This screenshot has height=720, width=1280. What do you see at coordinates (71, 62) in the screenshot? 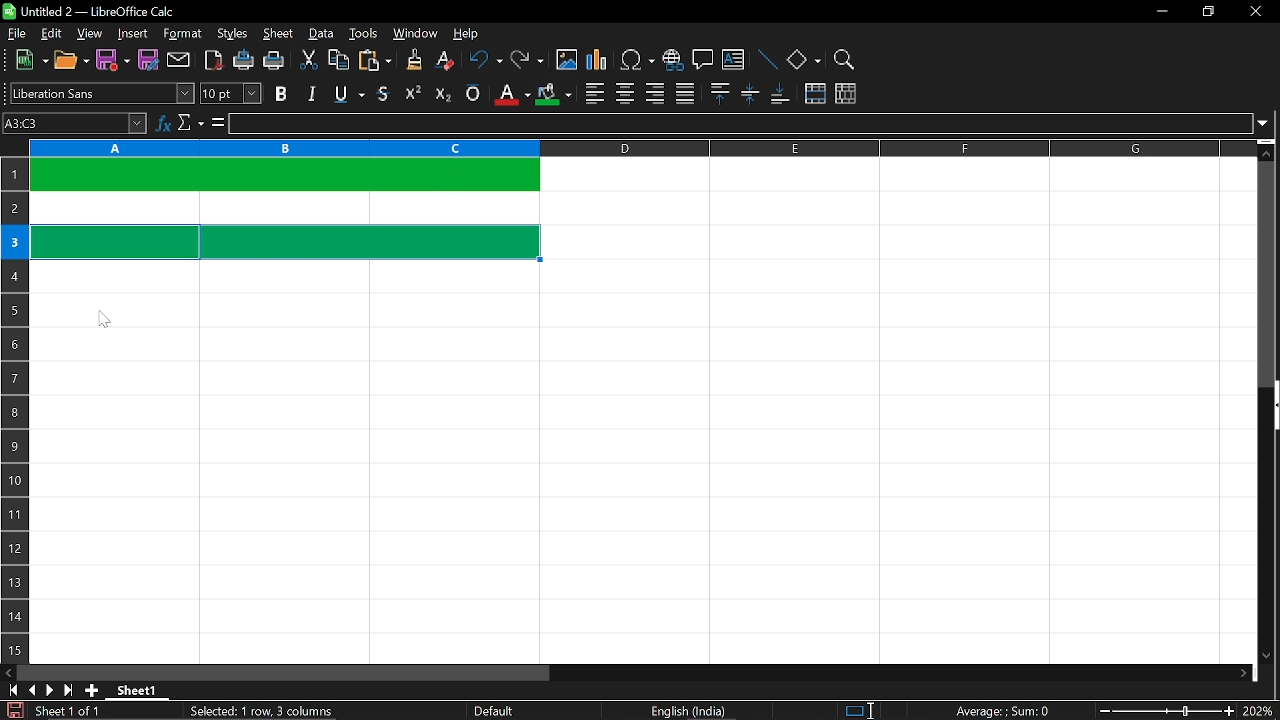
I see `open` at bounding box center [71, 62].